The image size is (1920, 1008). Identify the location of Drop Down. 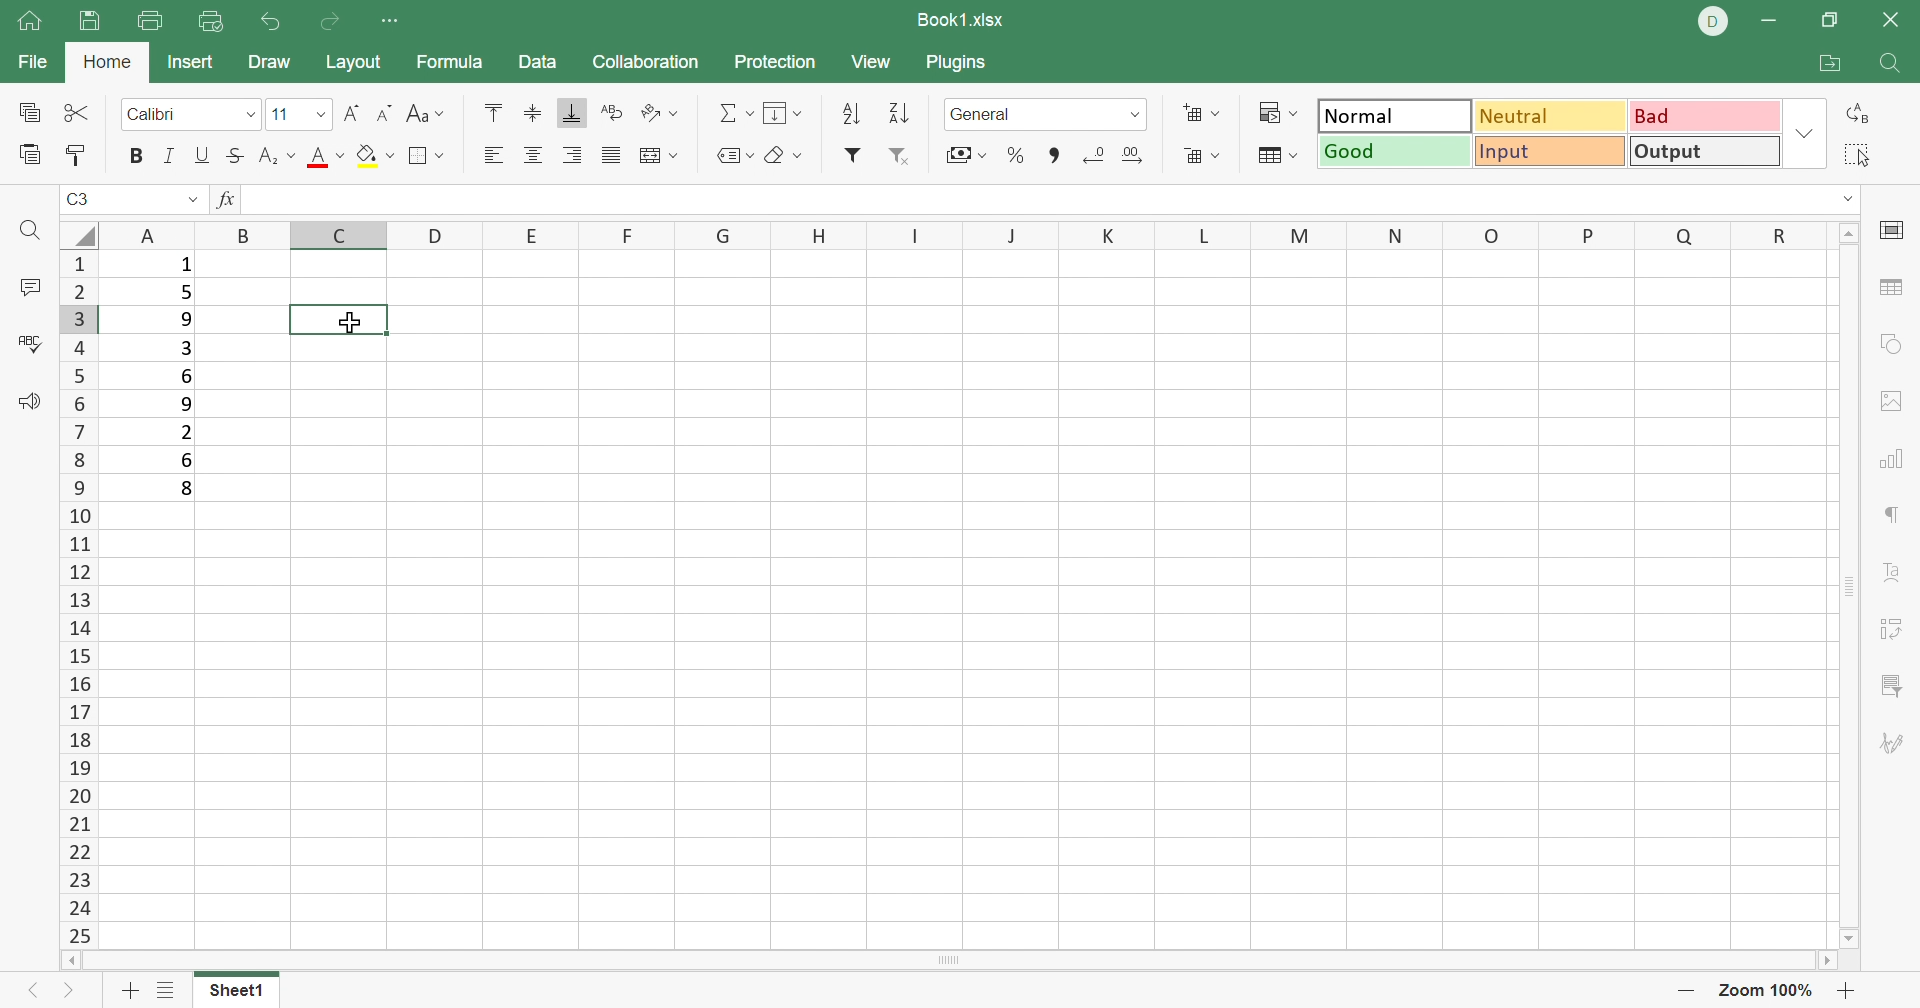
(193, 198).